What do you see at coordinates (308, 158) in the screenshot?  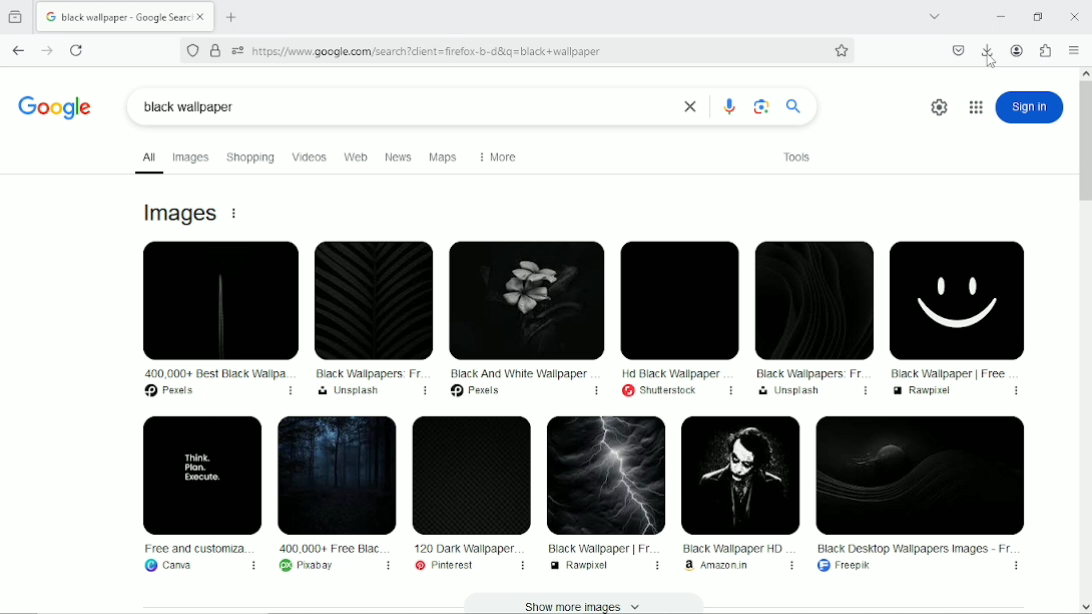 I see `Videos` at bounding box center [308, 158].